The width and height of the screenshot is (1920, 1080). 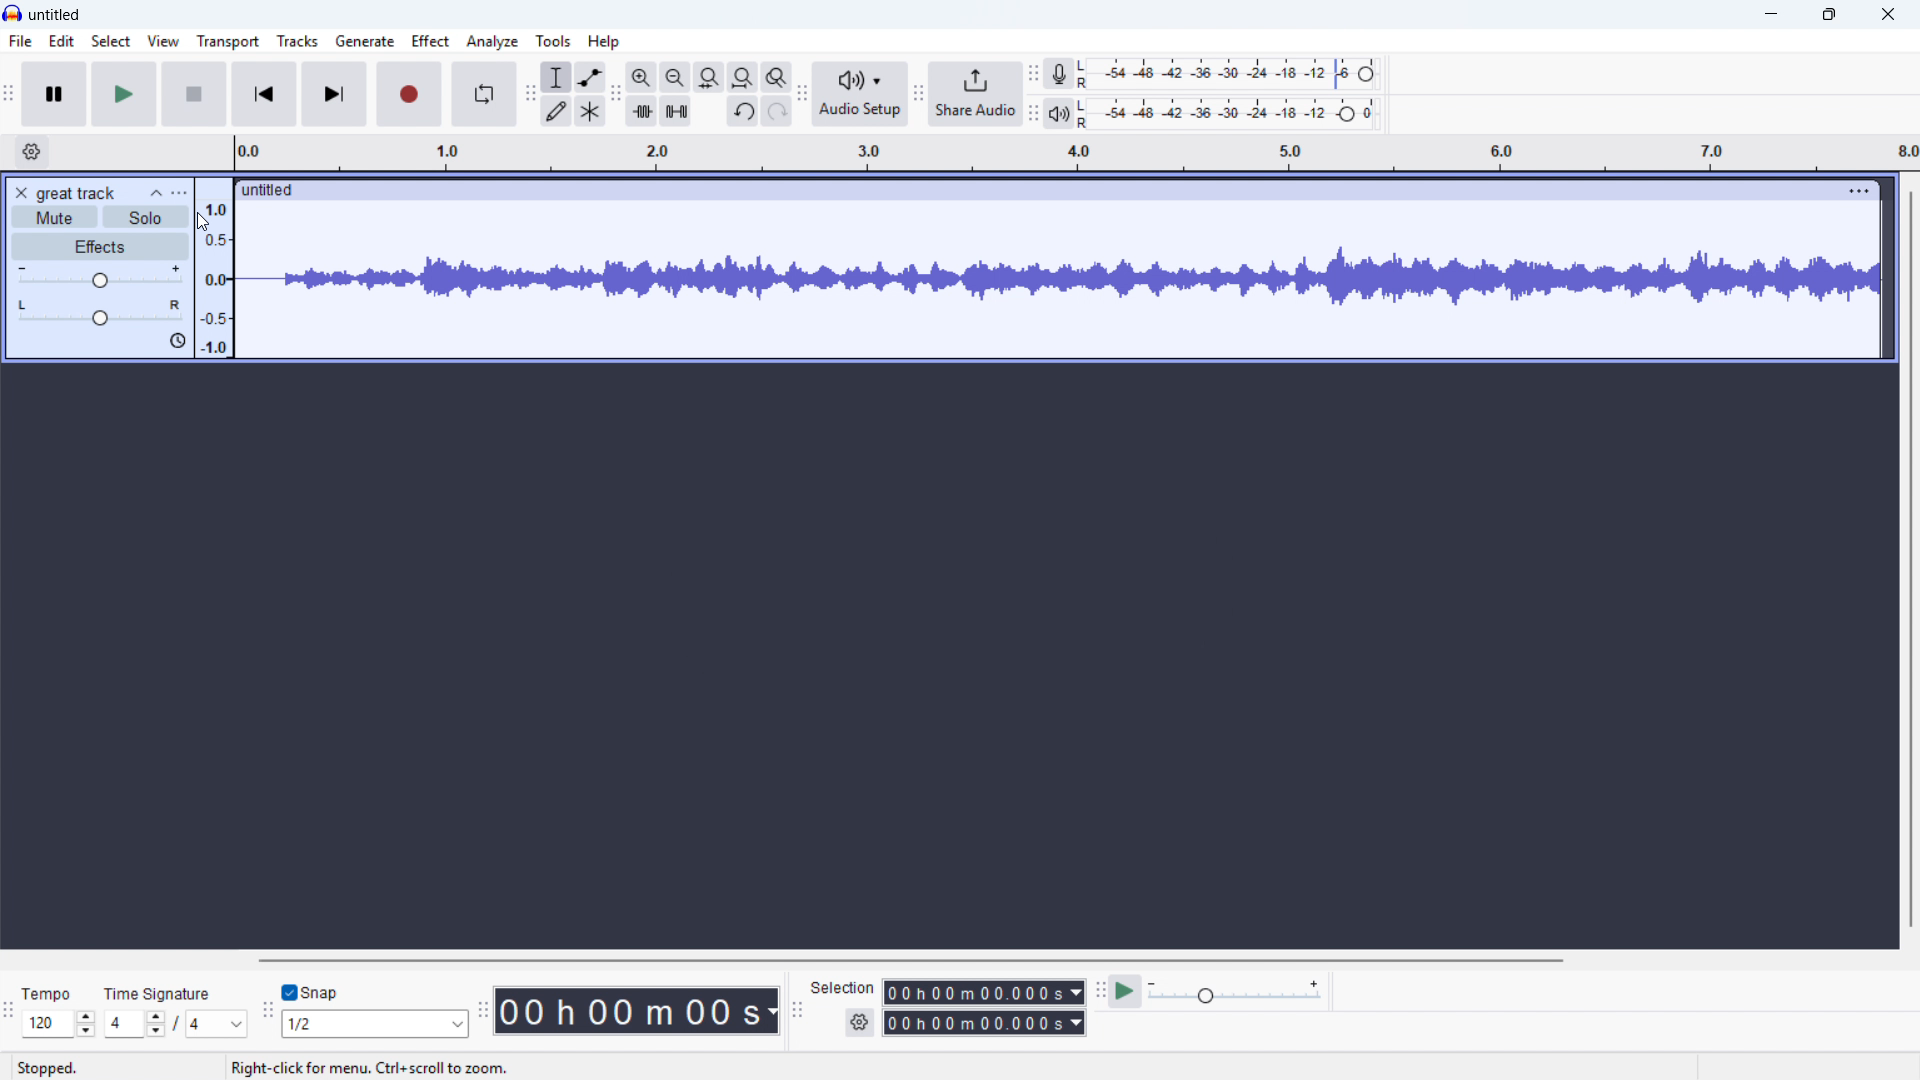 I want to click on file , so click(x=21, y=43).